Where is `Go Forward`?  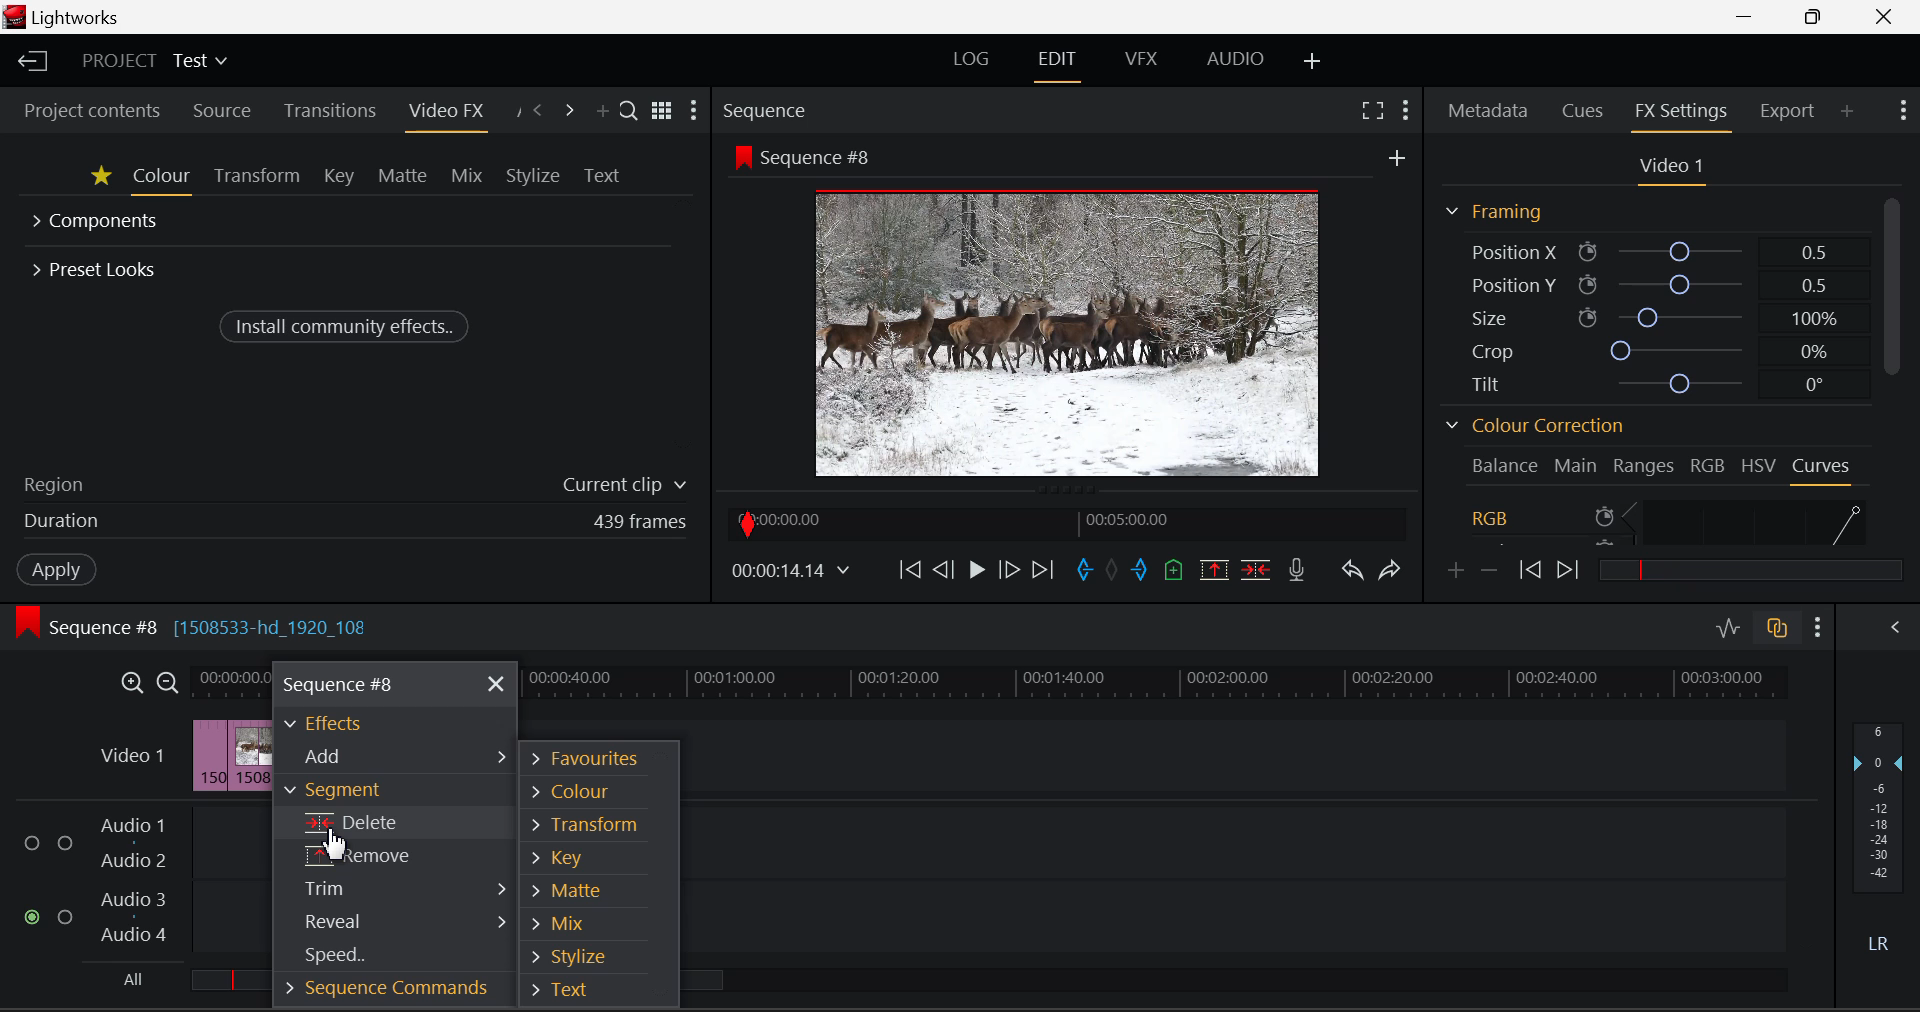 Go Forward is located at coordinates (1012, 568).